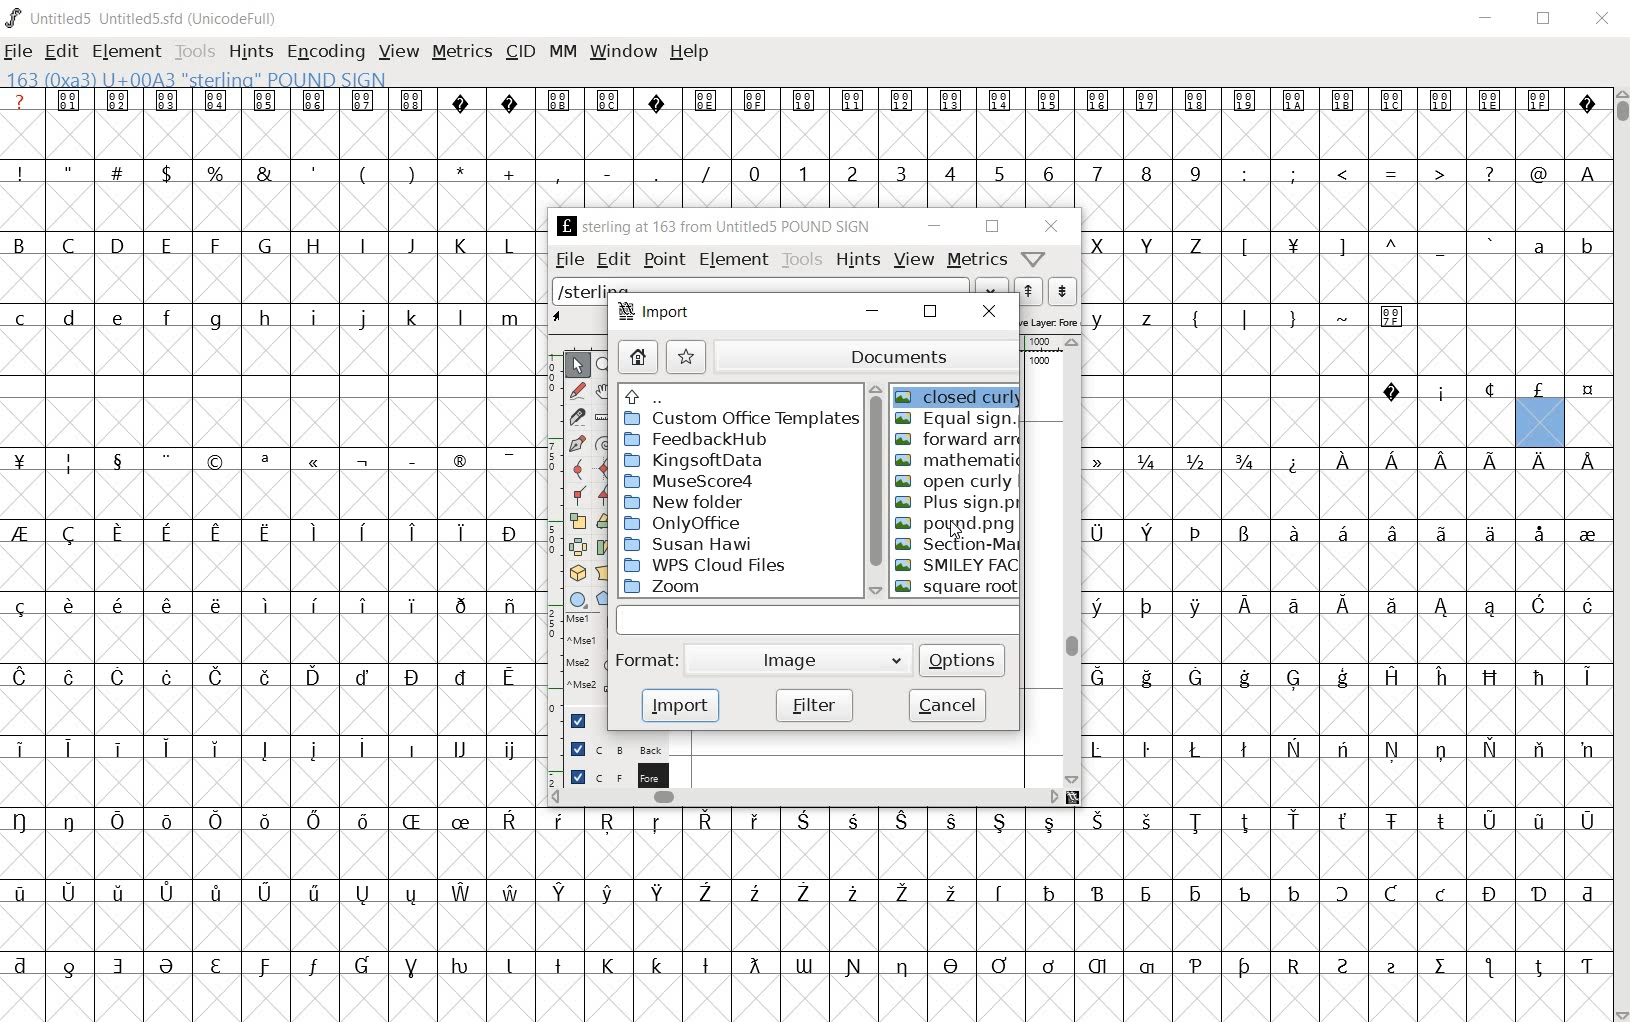  I want to click on |, so click(1241, 317).